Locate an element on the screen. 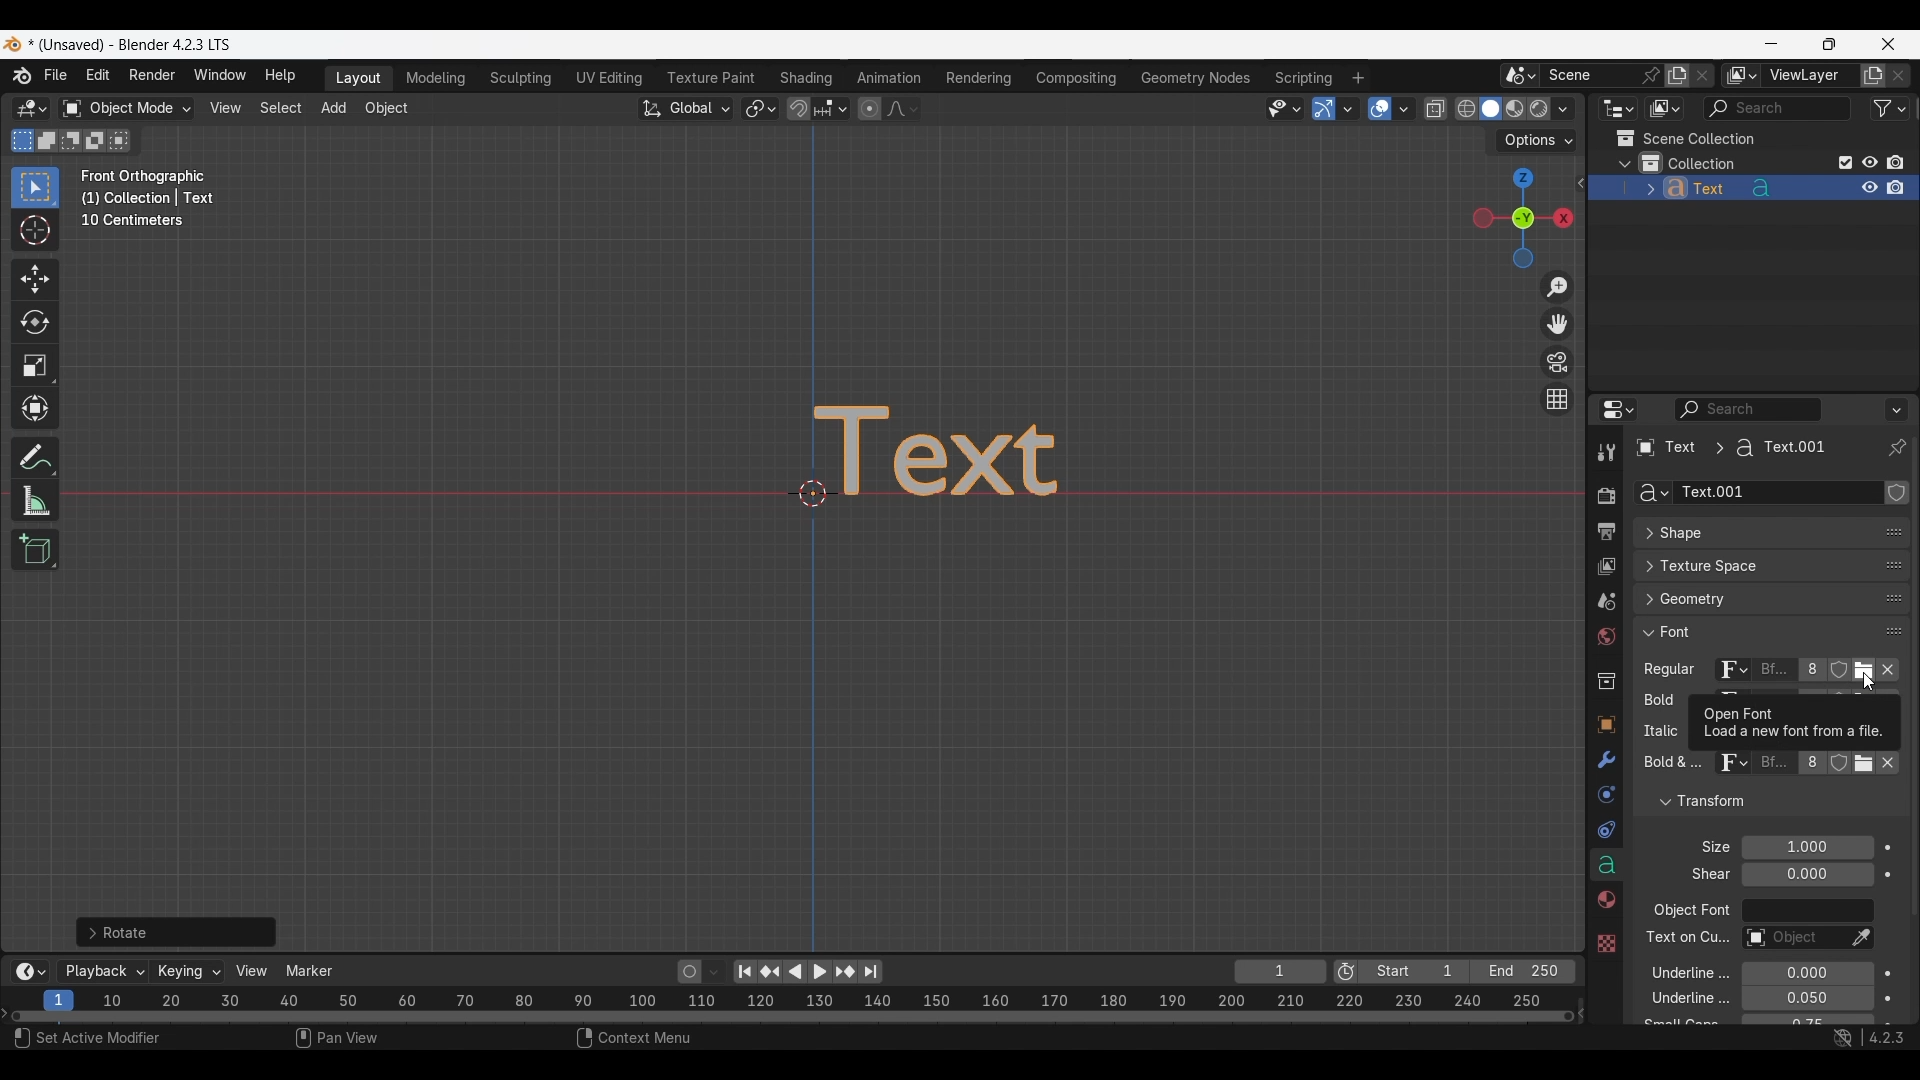 Image resolution: width=1920 pixels, height=1080 pixels. Use preview range is located at coordinates (1346, 972).